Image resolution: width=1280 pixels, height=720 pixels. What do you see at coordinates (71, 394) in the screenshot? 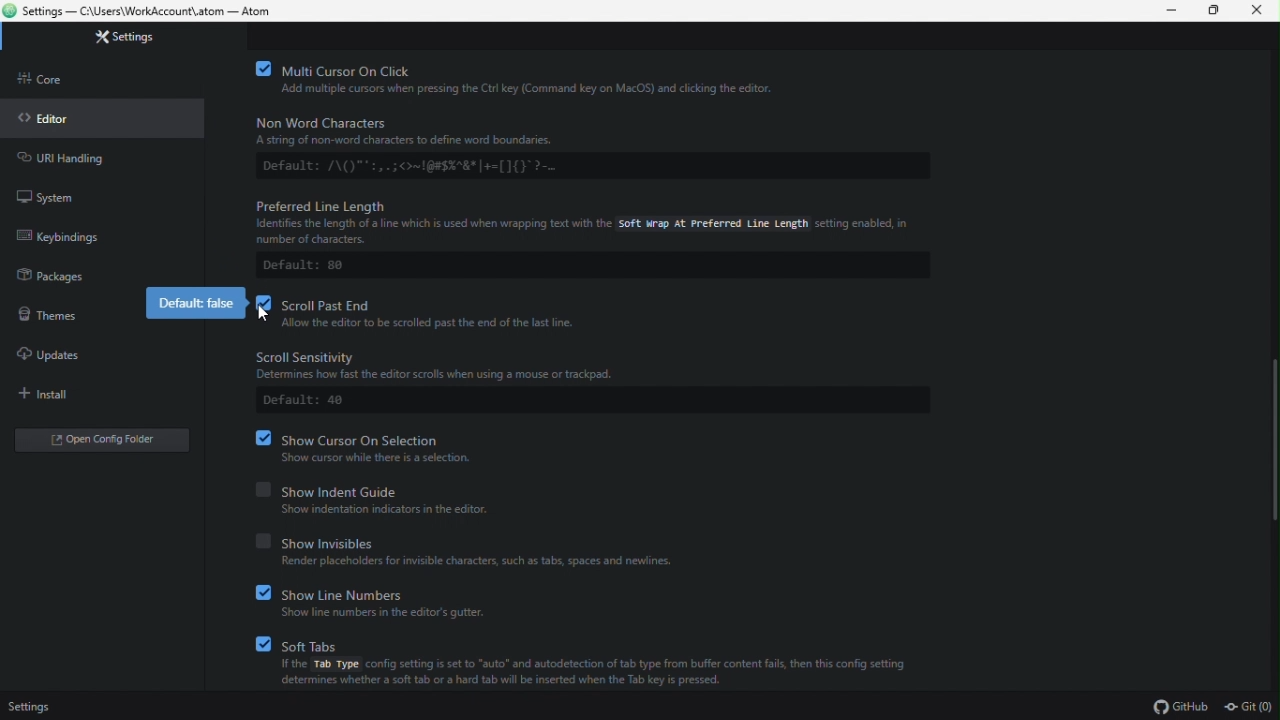
I see `Install` at bounding box center [71, 394].